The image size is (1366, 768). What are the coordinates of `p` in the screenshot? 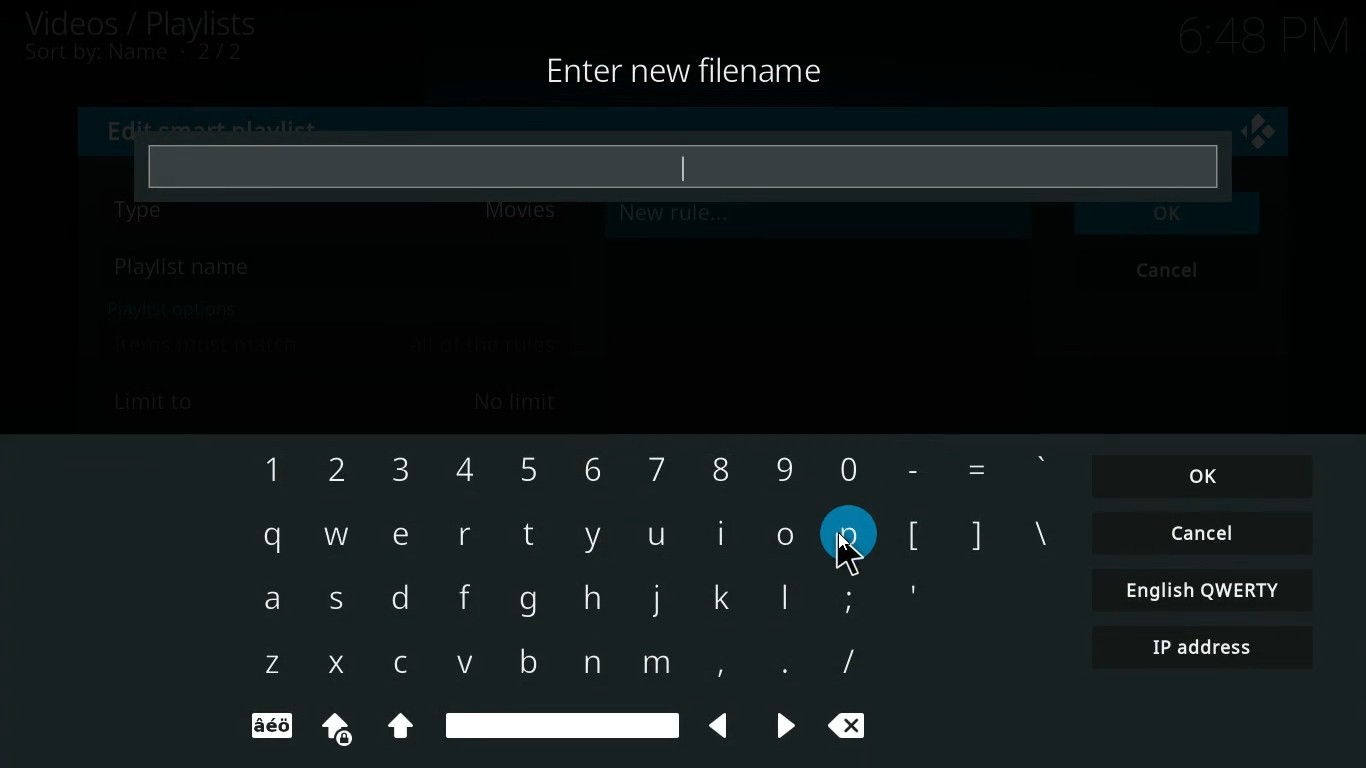 It's located at (850, 535).